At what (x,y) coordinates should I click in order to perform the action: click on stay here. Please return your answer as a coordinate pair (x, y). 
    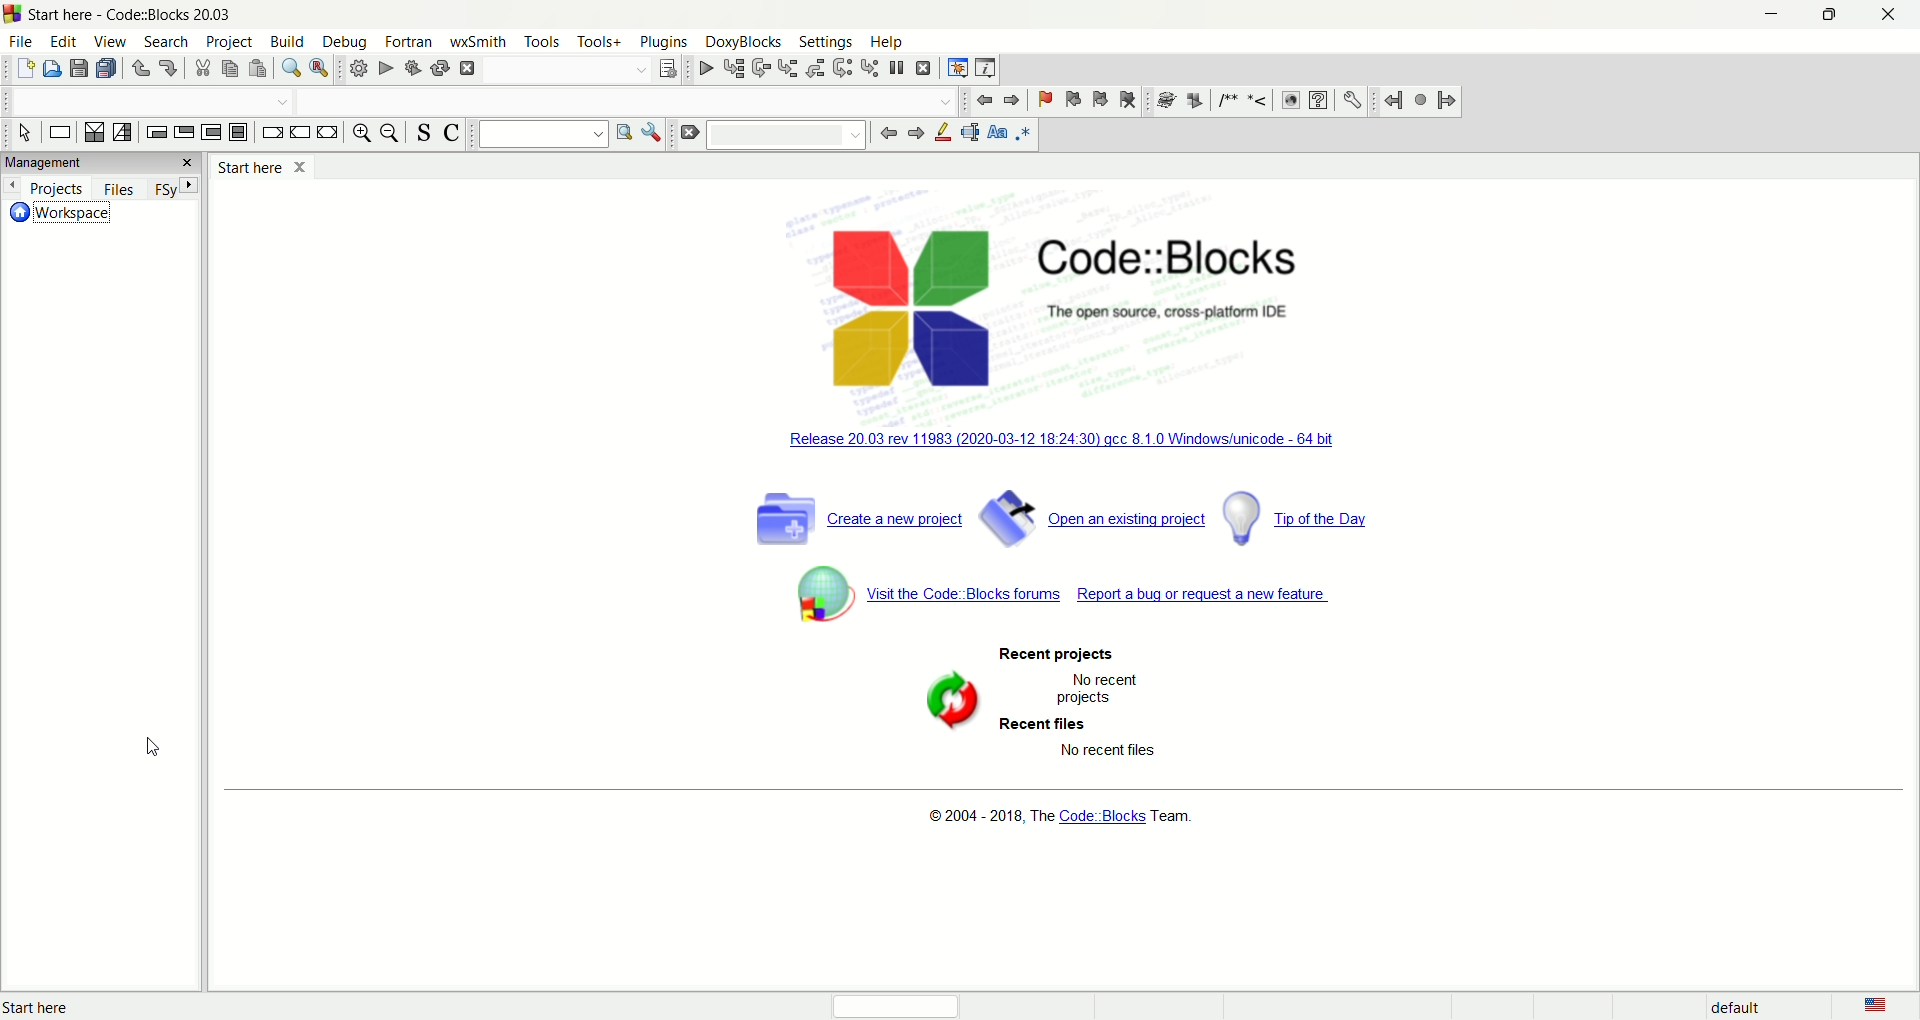
    Looking at the image, I should click on (259, 164).